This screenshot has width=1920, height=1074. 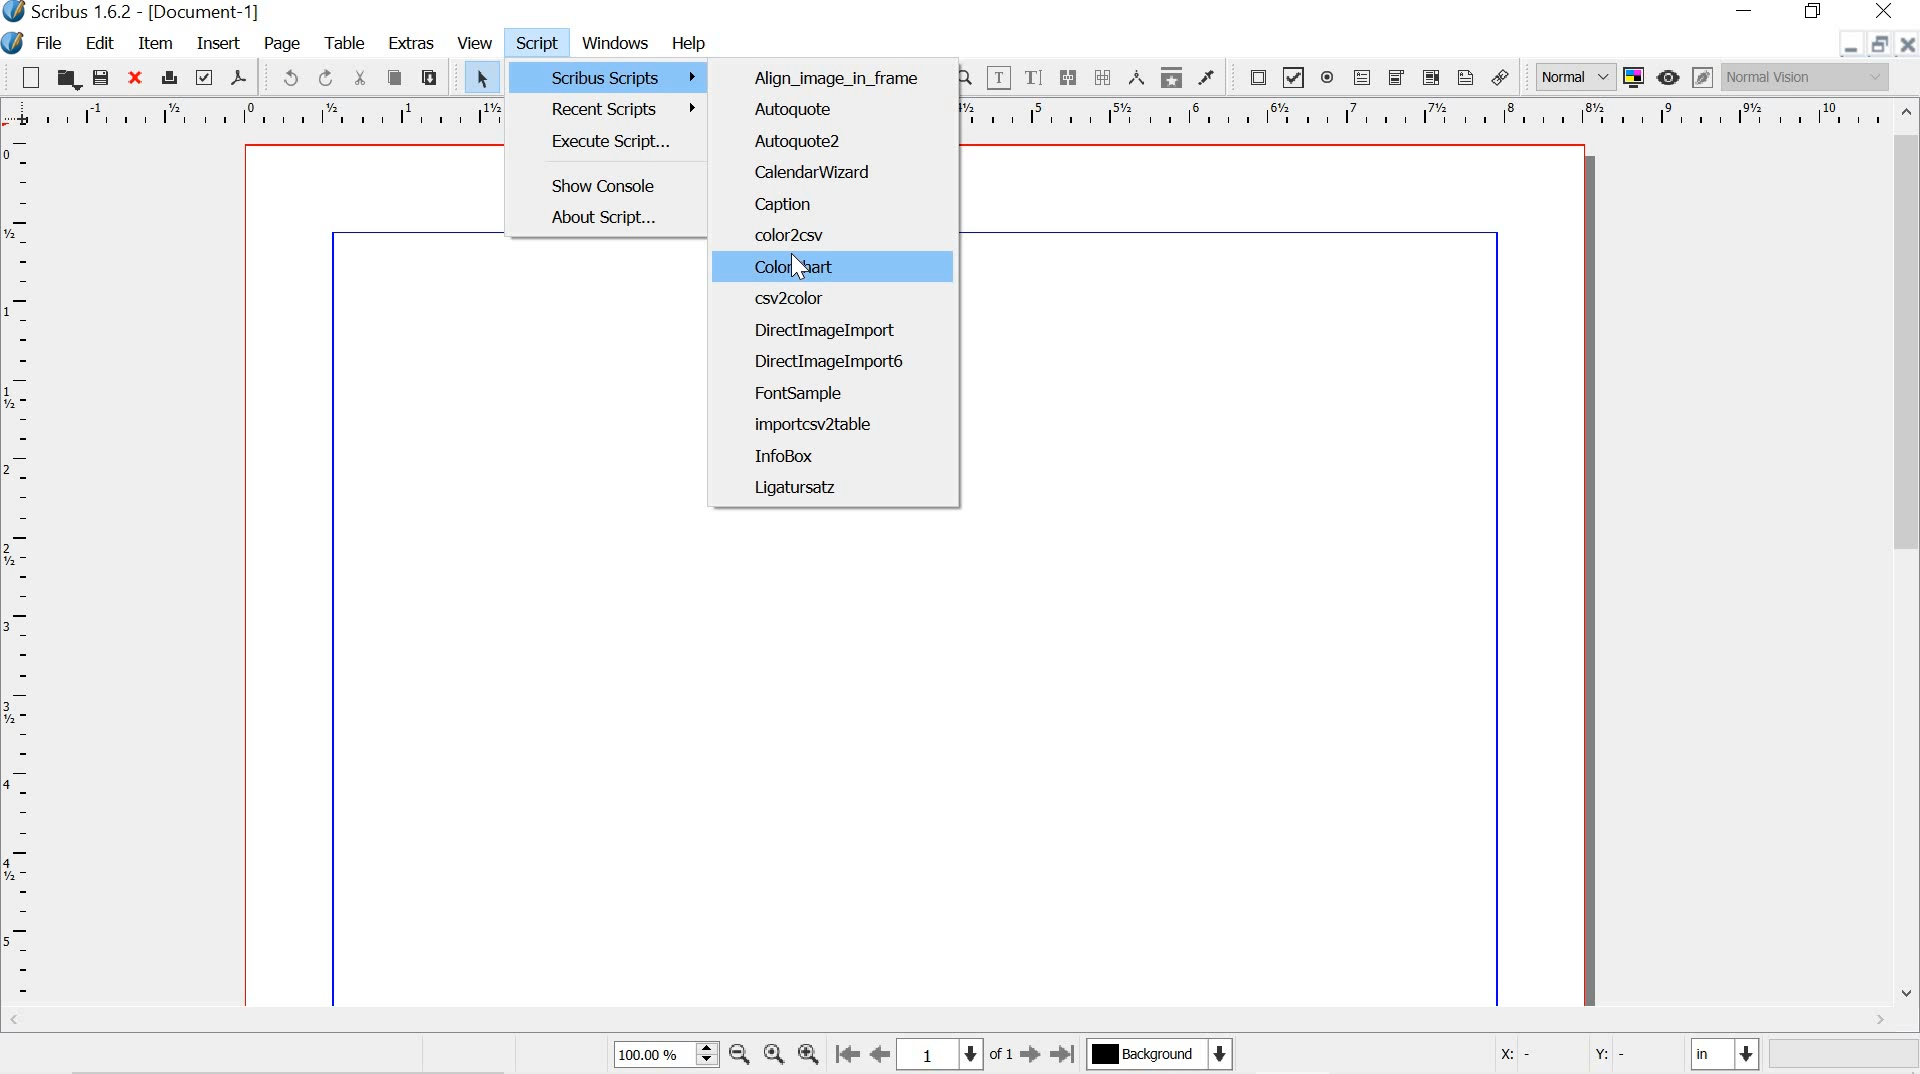 What do you see at coordinates (844, 1053) in the screenshot?
I see `First page` at bounding box center [844, 1053].